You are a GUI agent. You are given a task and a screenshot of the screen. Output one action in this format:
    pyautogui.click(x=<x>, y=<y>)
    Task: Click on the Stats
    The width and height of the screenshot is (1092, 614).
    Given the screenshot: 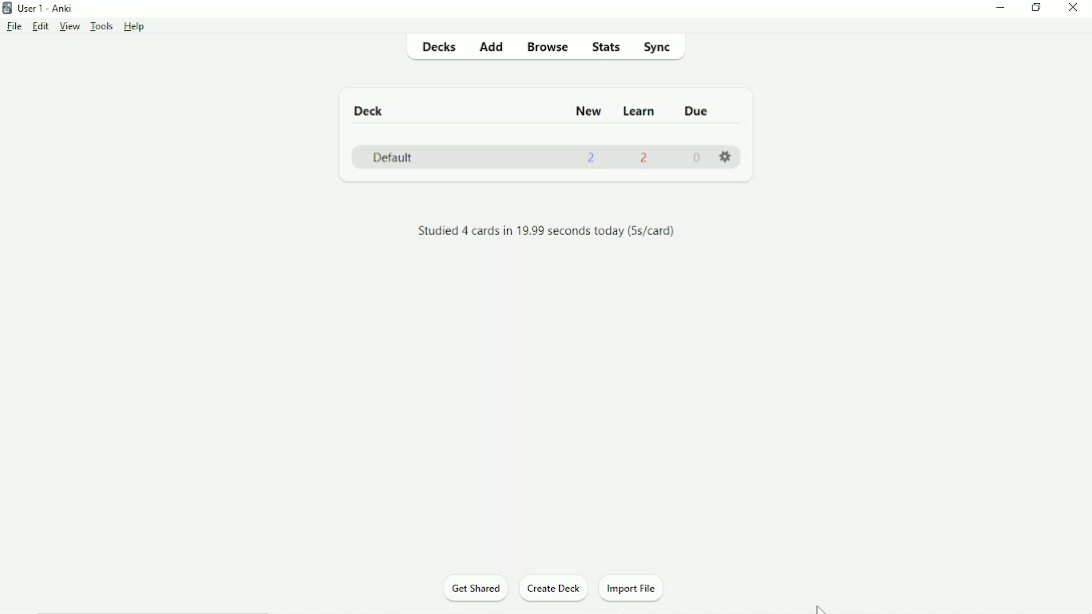 What is the action you would take?
    pyautogui.click(x=608, y=46)
    